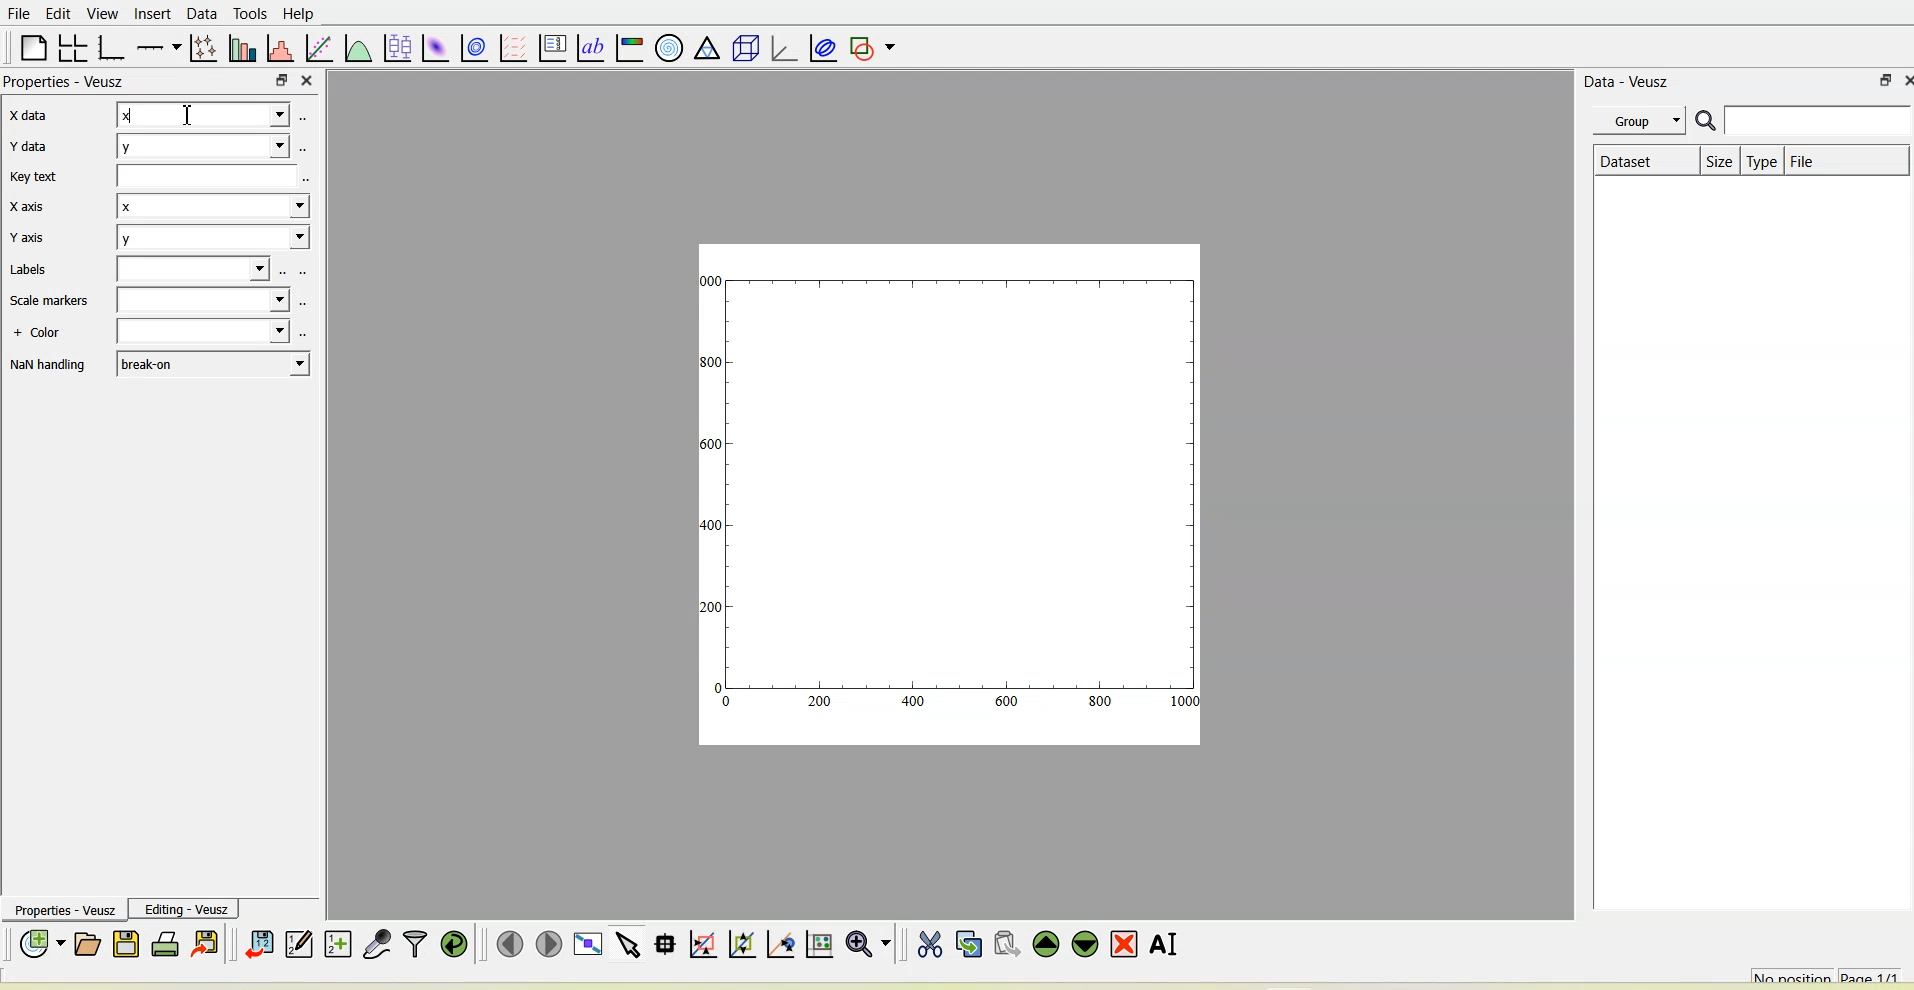 The height and width of the screenshot is (990, 1914). I want to click on x, so click(201, 115).